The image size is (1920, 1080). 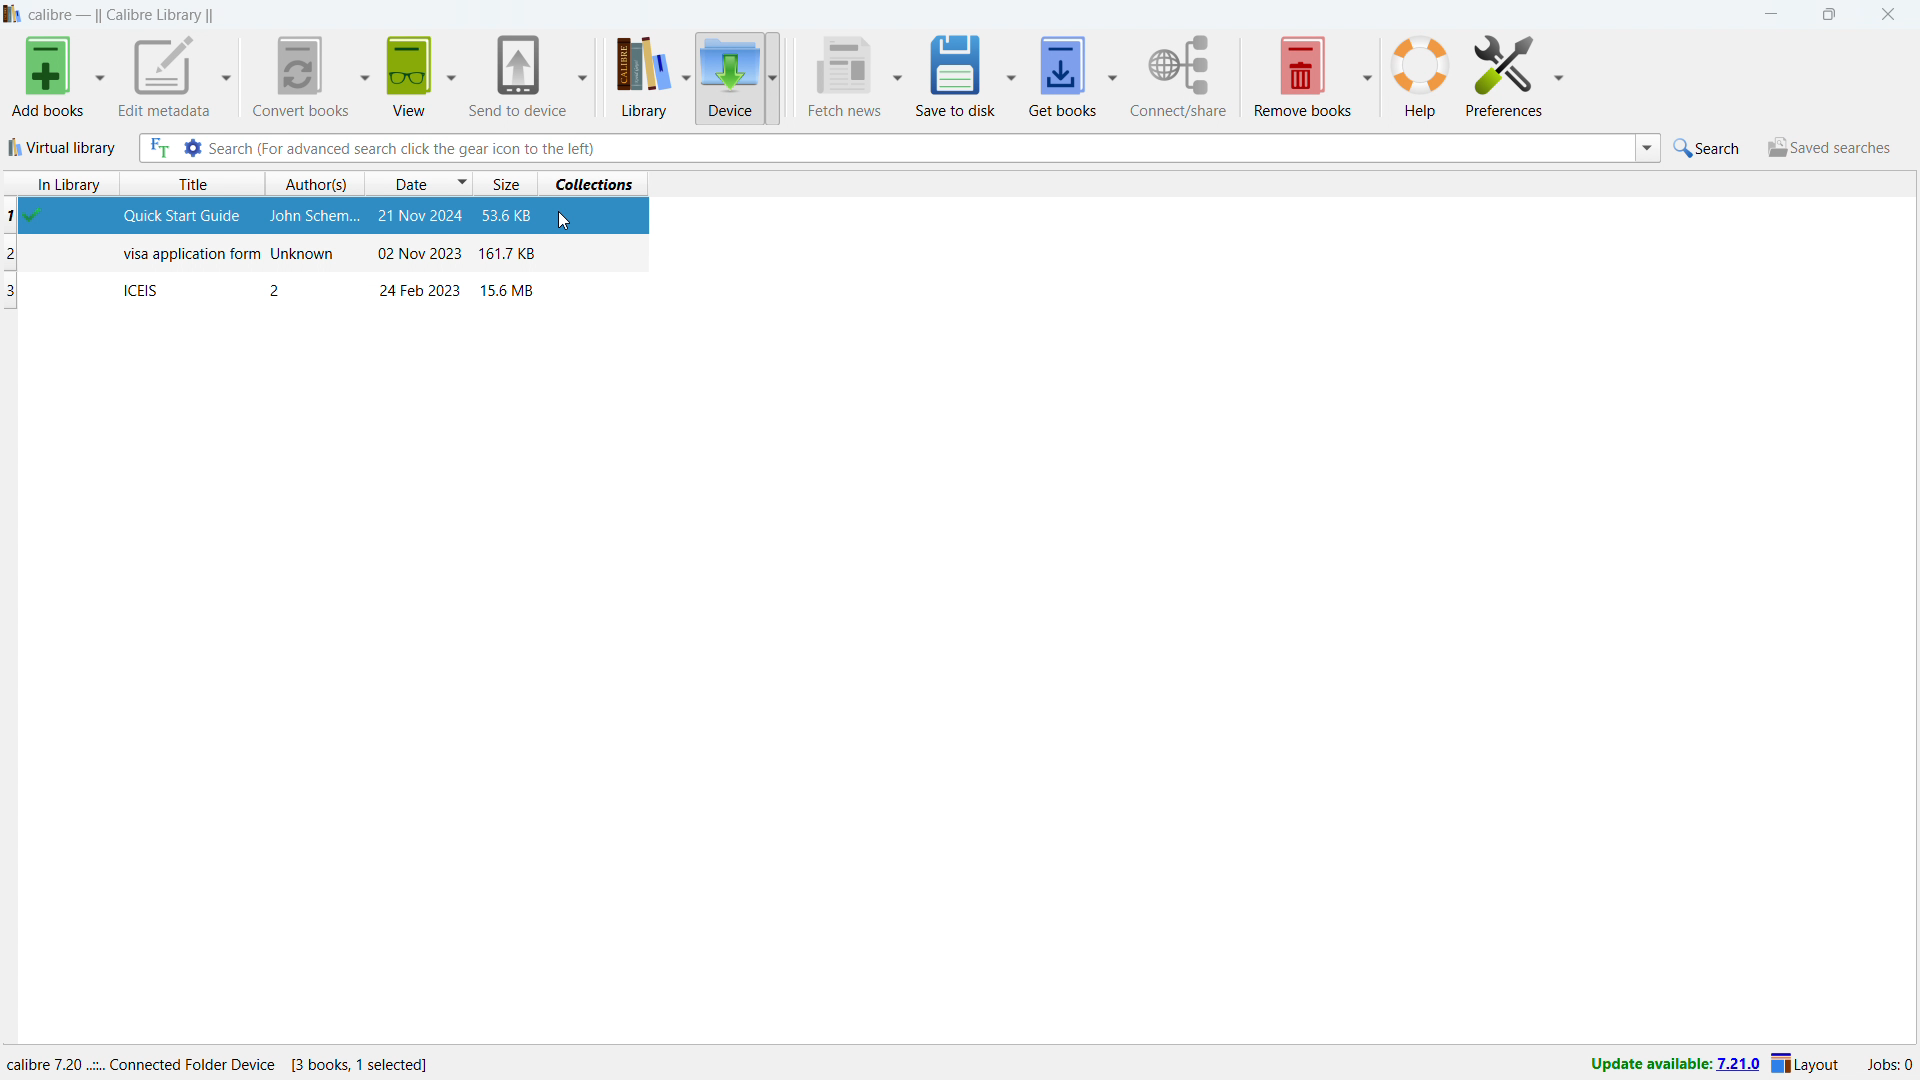 I want to click on sort by title, so click(x=200, y=184).